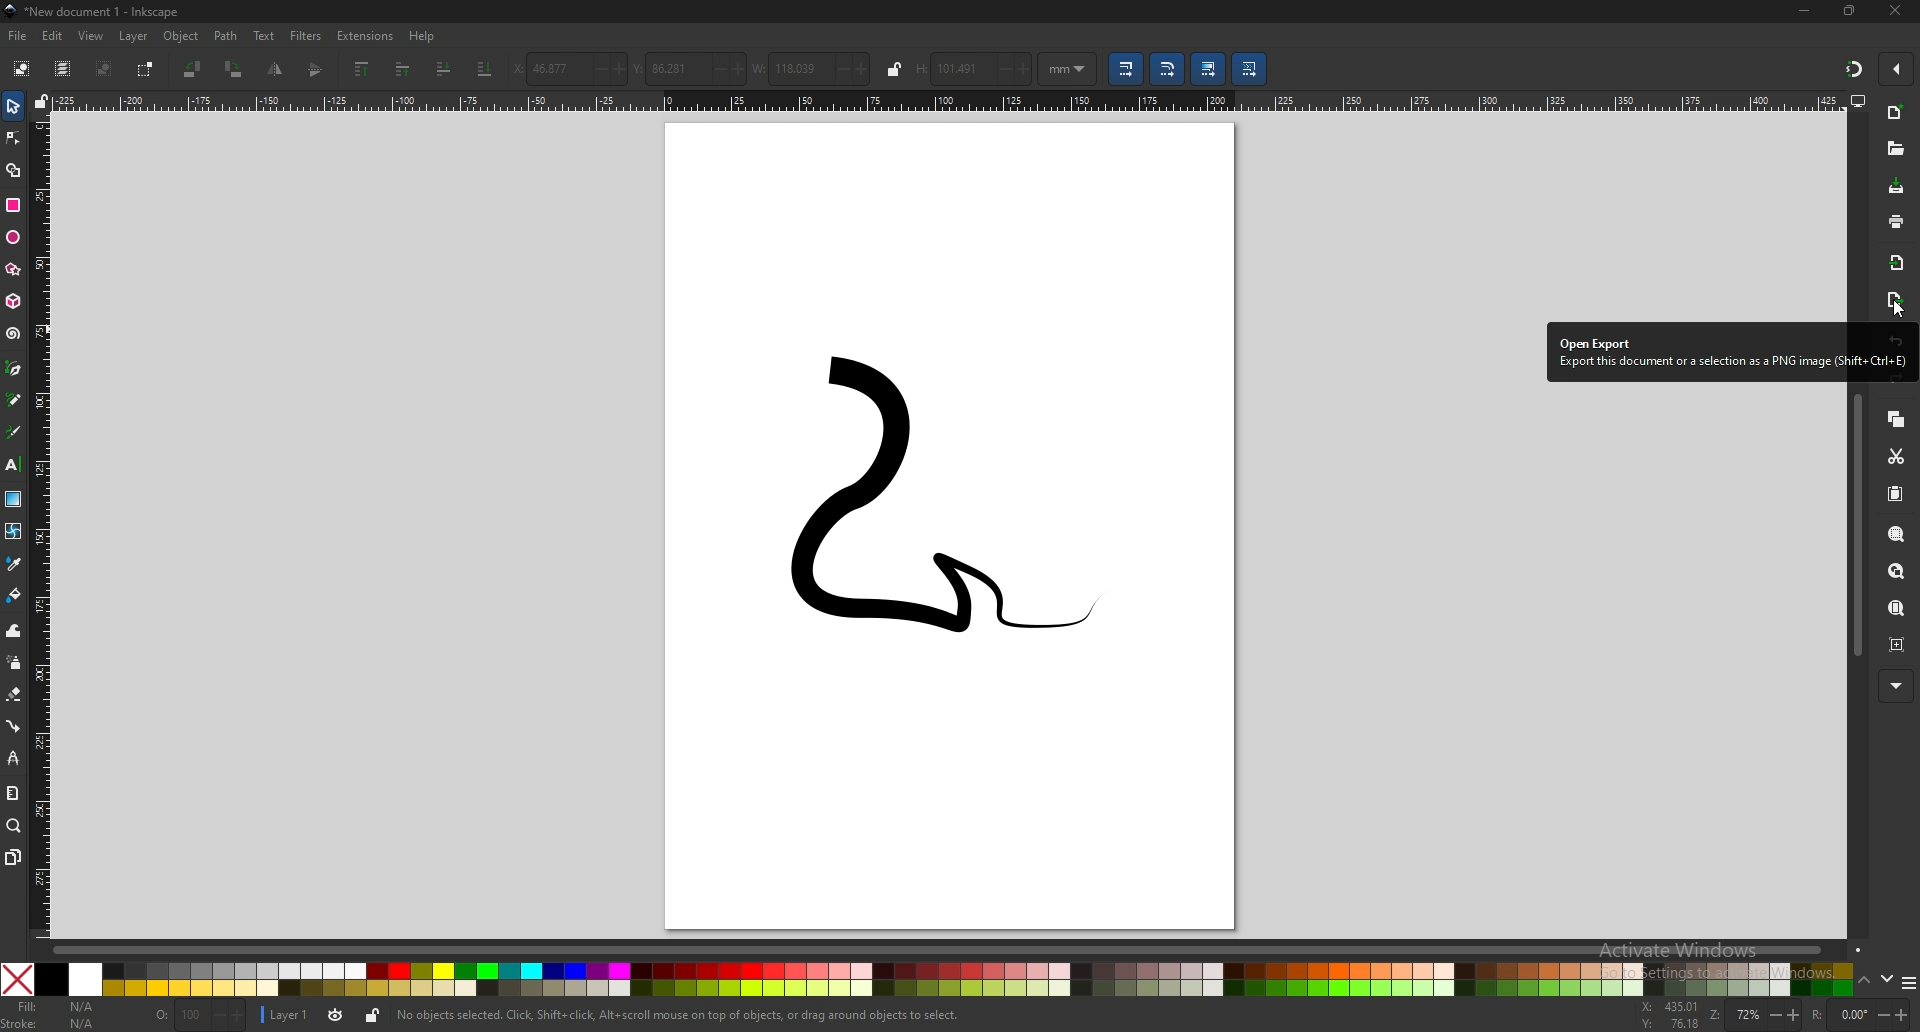  What do you see at coordinates (1858, 101) in the screenshot?
I see `display options` at bounding box center [1858, 101].